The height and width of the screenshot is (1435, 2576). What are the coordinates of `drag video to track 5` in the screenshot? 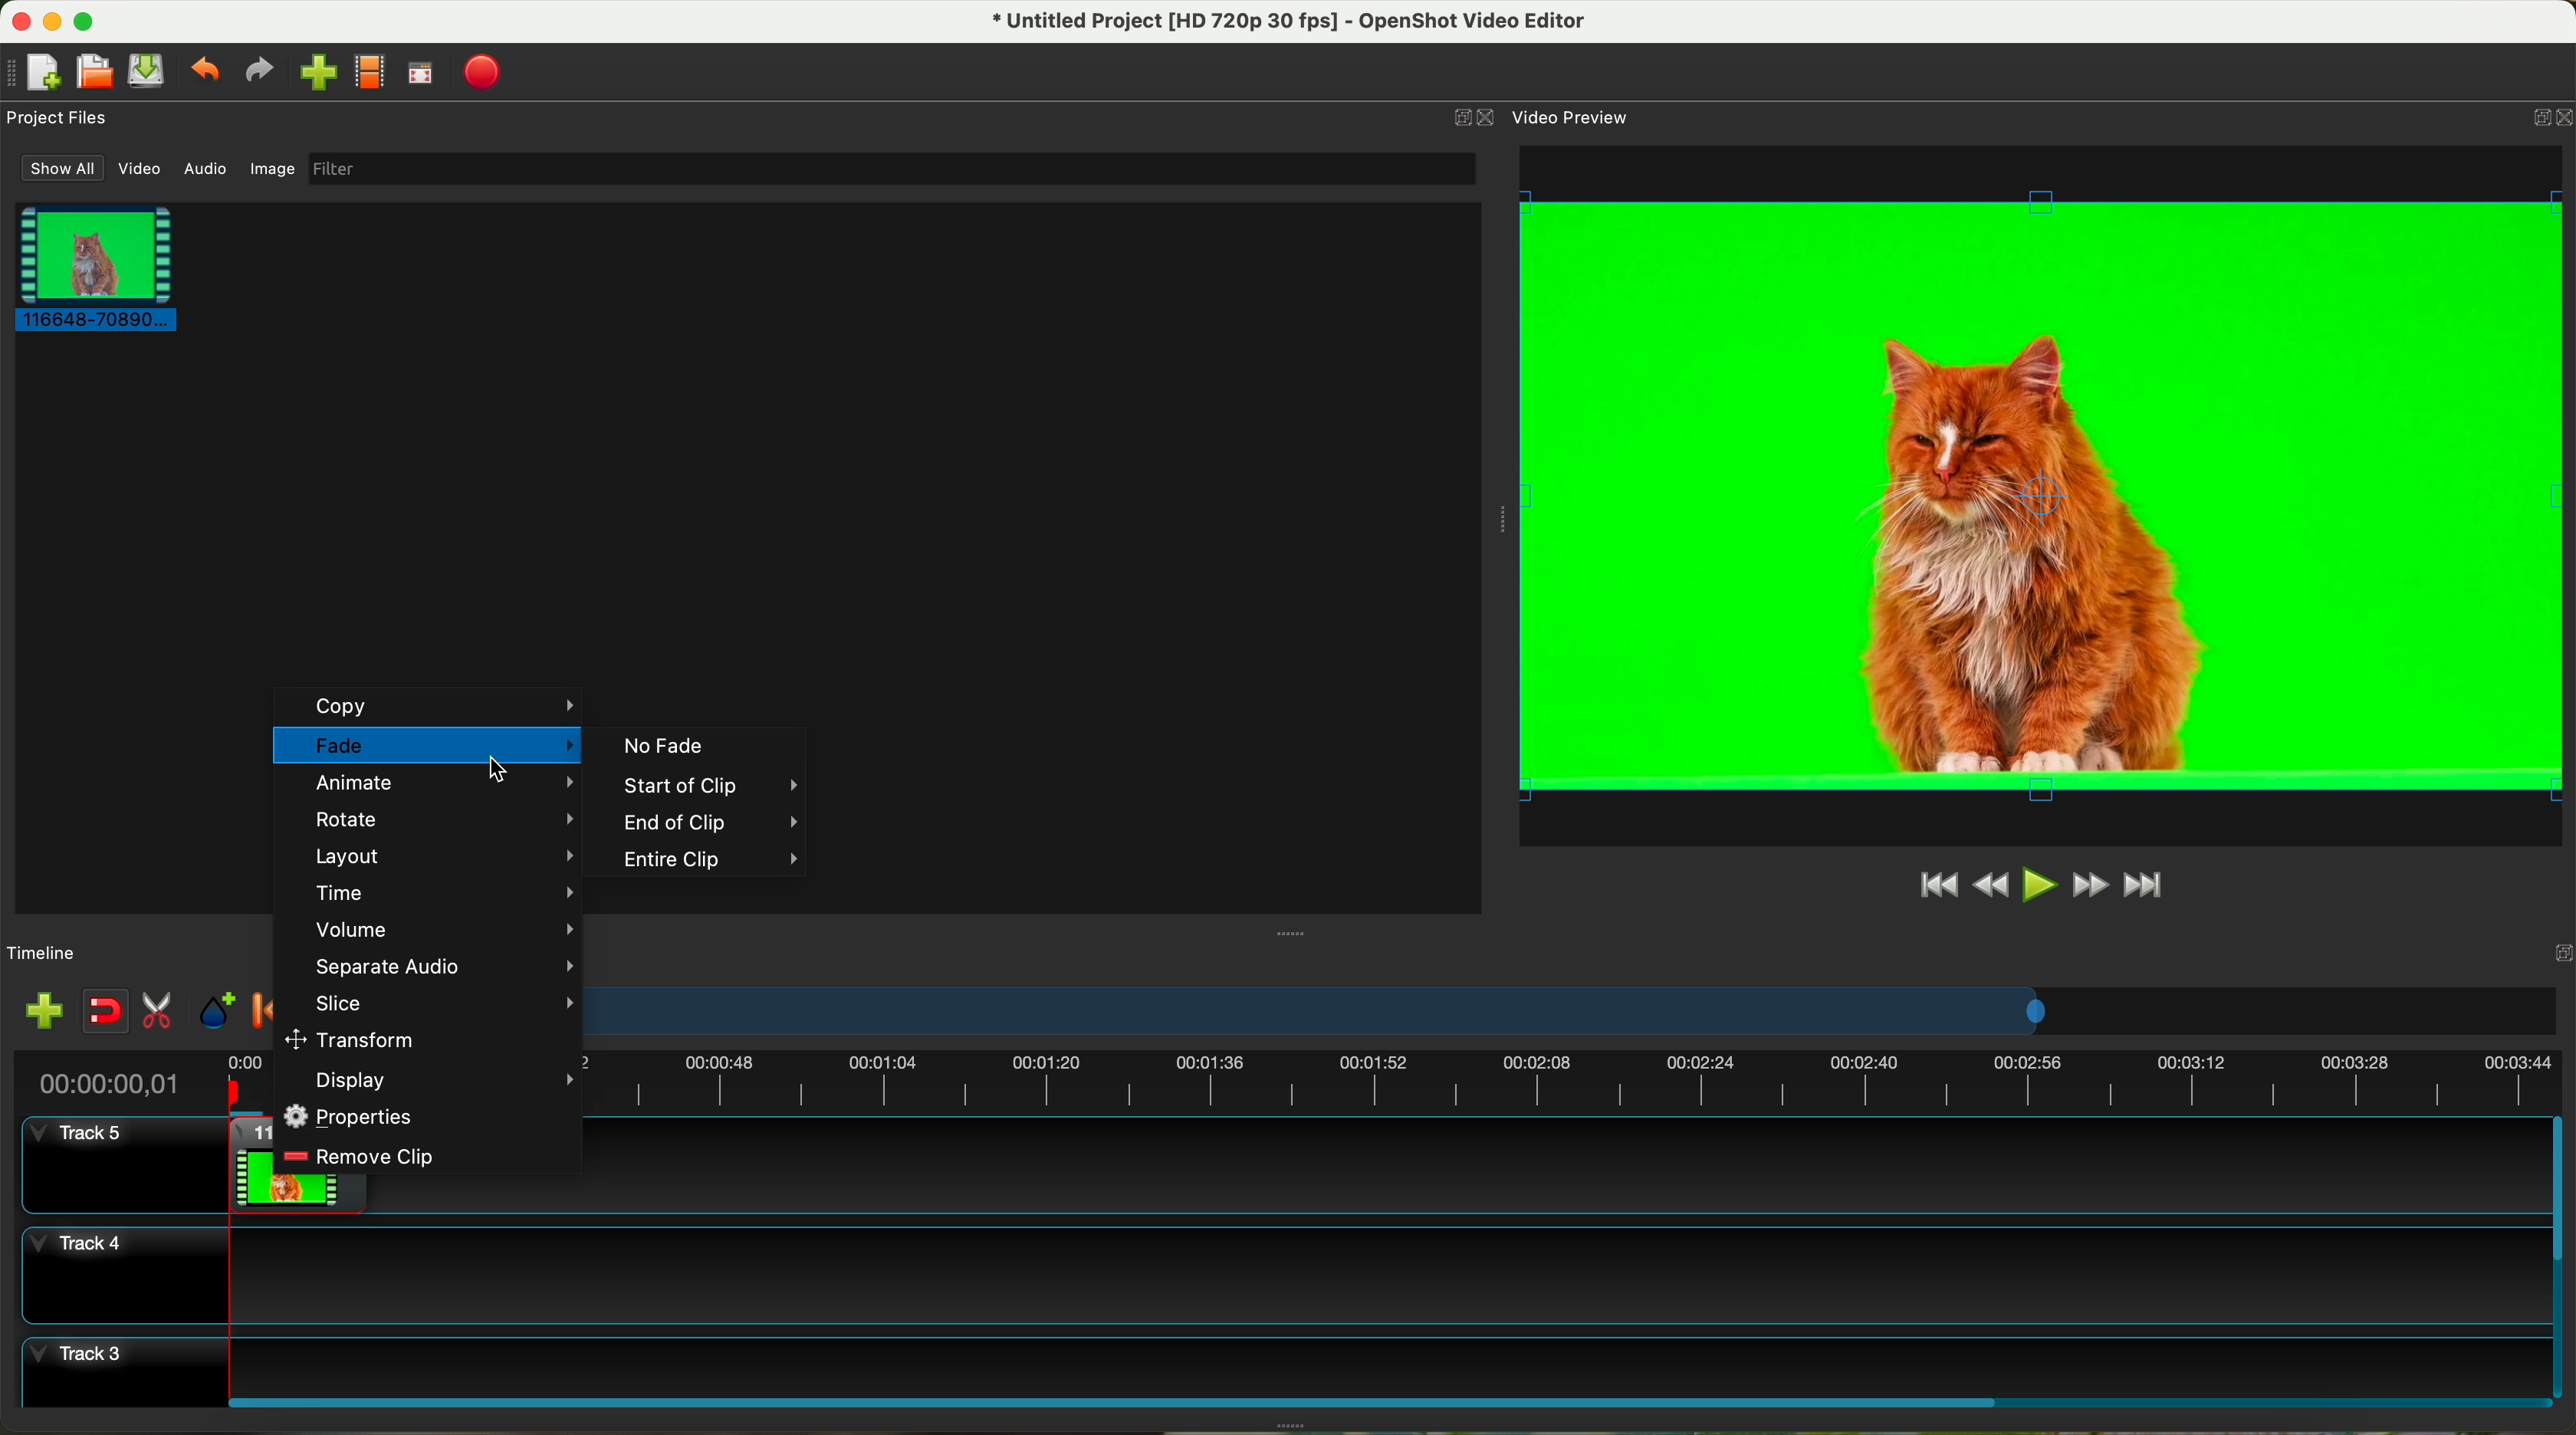 It's located at (249, 1162).